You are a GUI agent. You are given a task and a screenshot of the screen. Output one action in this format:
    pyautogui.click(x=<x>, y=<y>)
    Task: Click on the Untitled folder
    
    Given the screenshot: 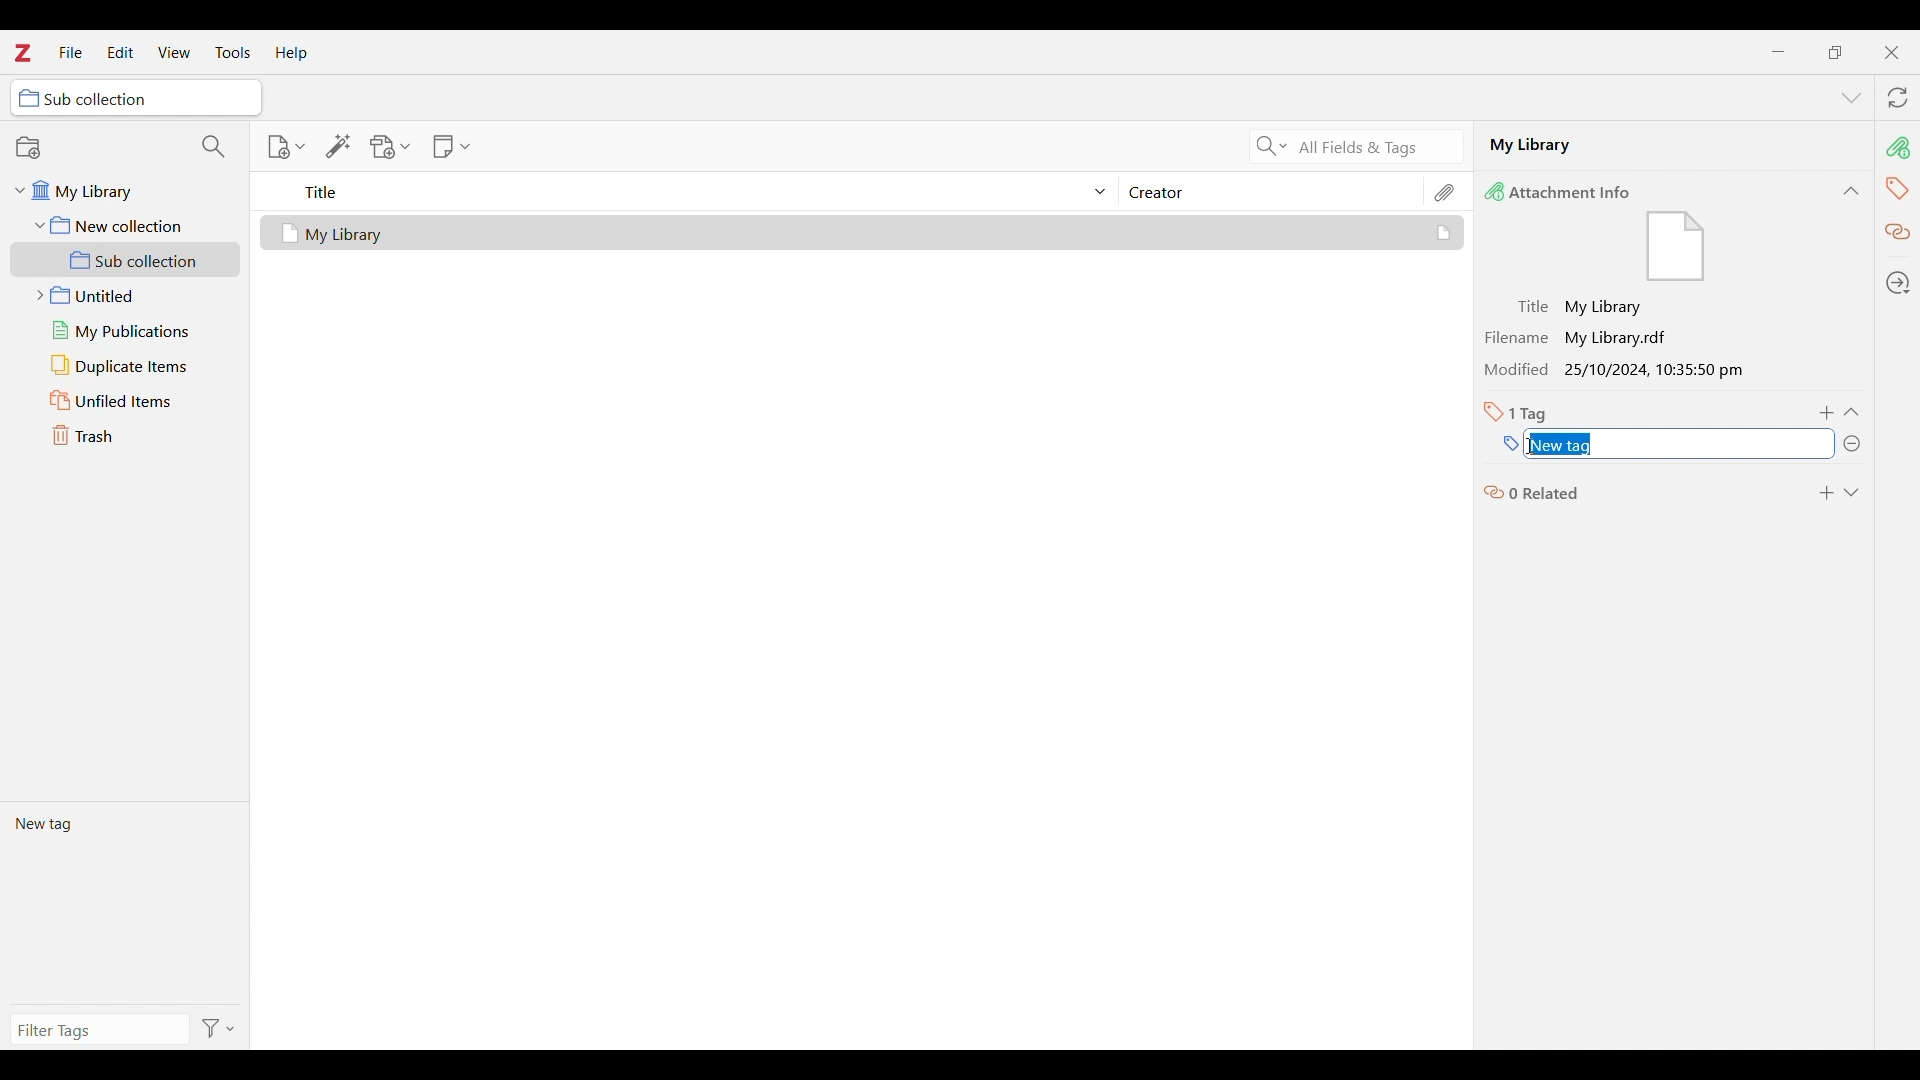 What is the action you would take?
    pyautogui.click(x=121, y=293)
    